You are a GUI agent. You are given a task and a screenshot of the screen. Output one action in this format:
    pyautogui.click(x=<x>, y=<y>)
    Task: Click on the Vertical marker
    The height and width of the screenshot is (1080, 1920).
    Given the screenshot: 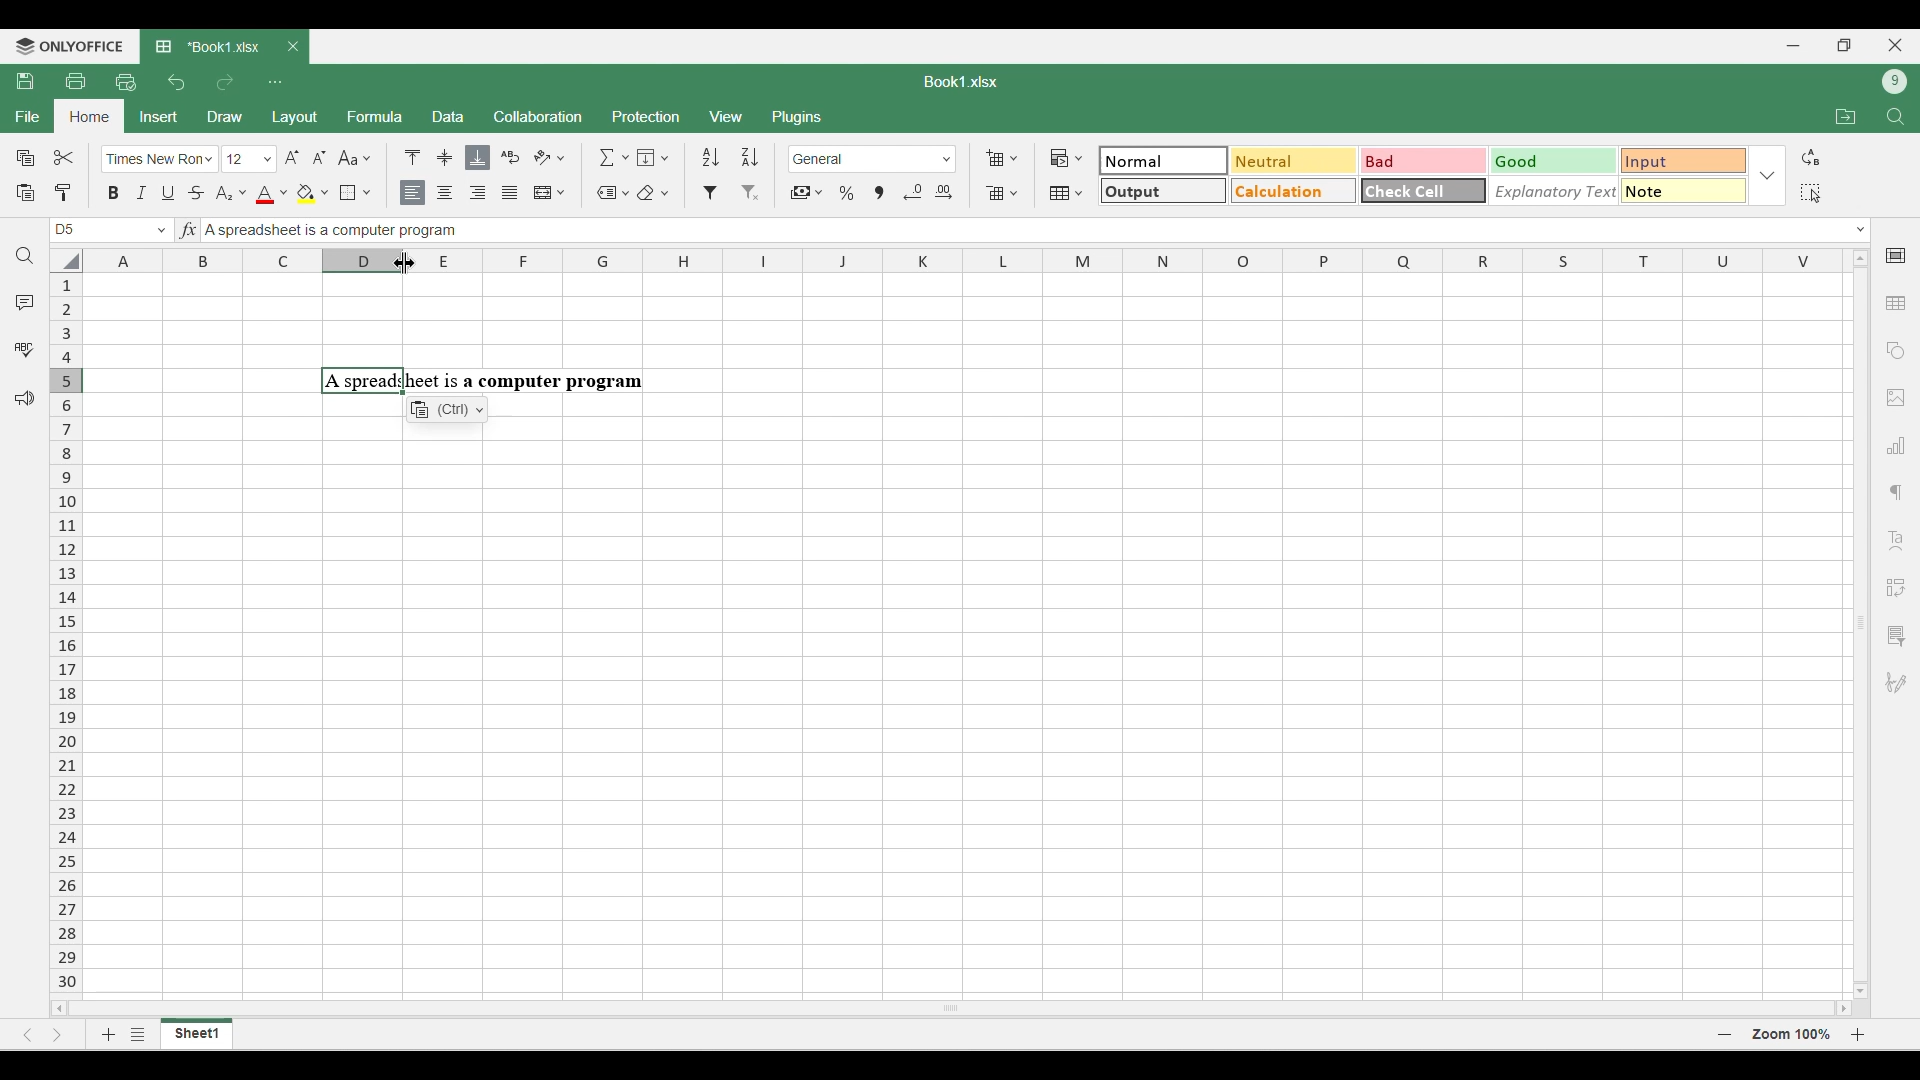 What is the action you would take?
    pyautogui.click(x=67, y=635)
    